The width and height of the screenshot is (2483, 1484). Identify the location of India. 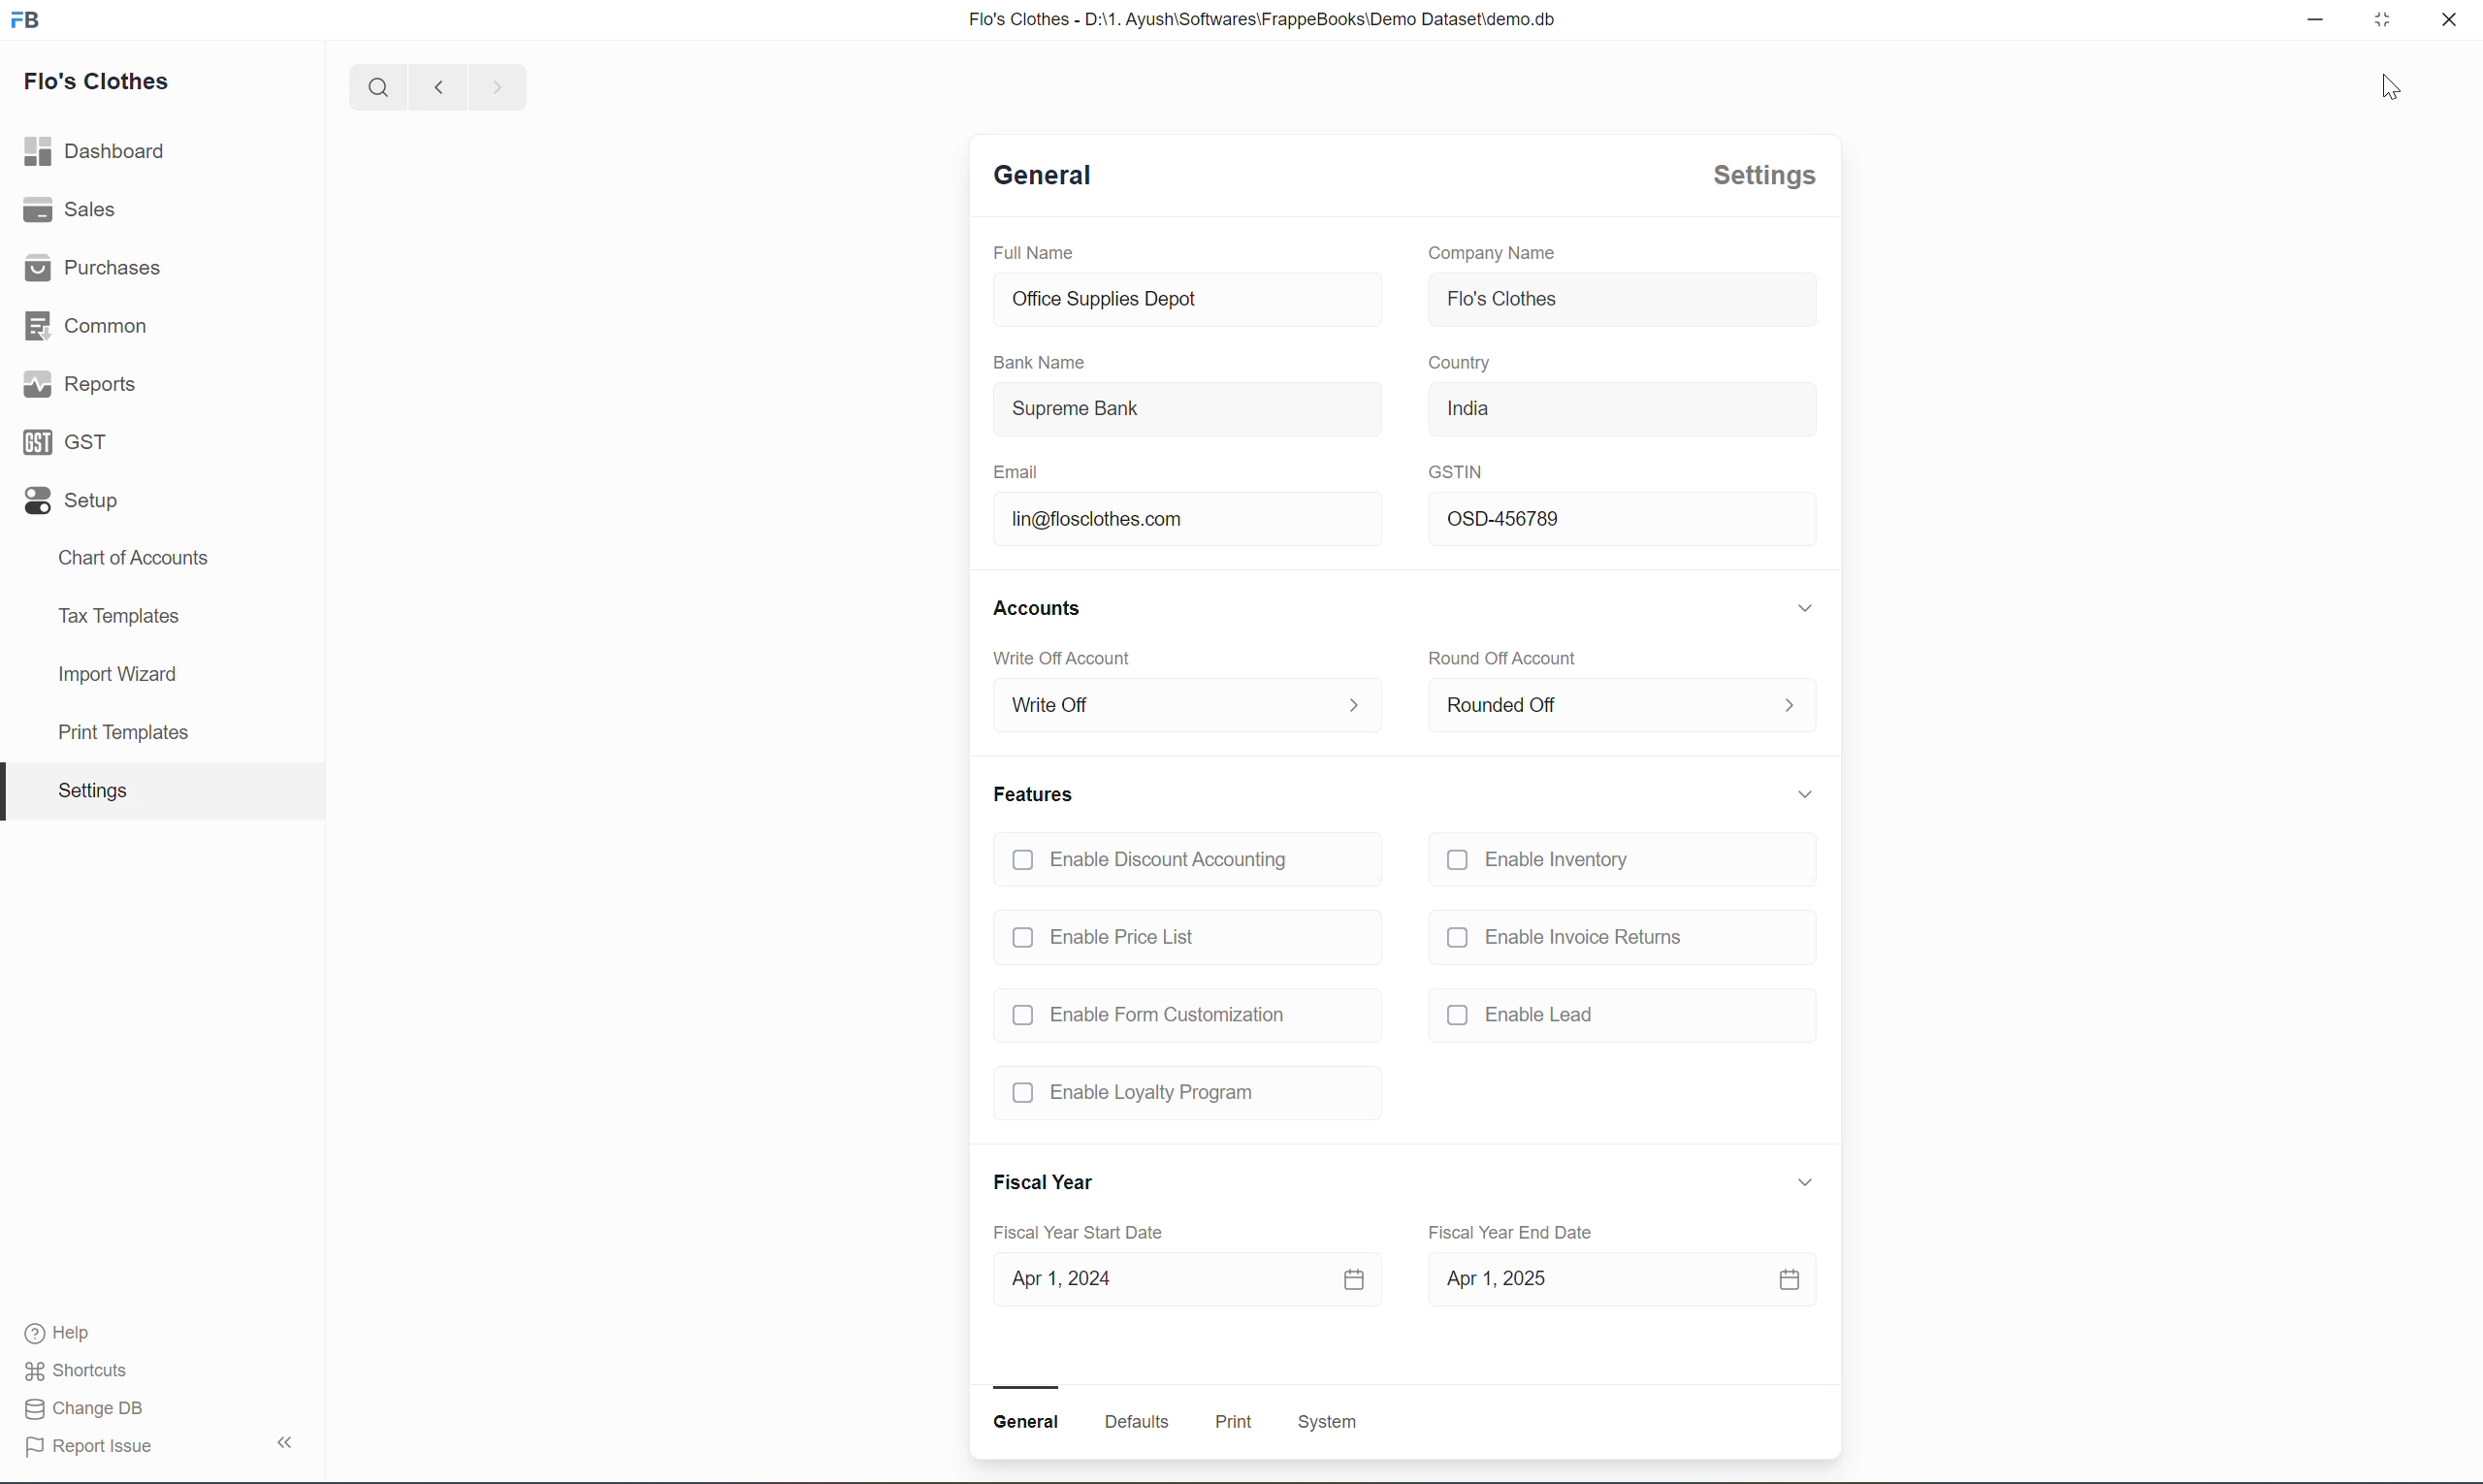
(1621, 410).